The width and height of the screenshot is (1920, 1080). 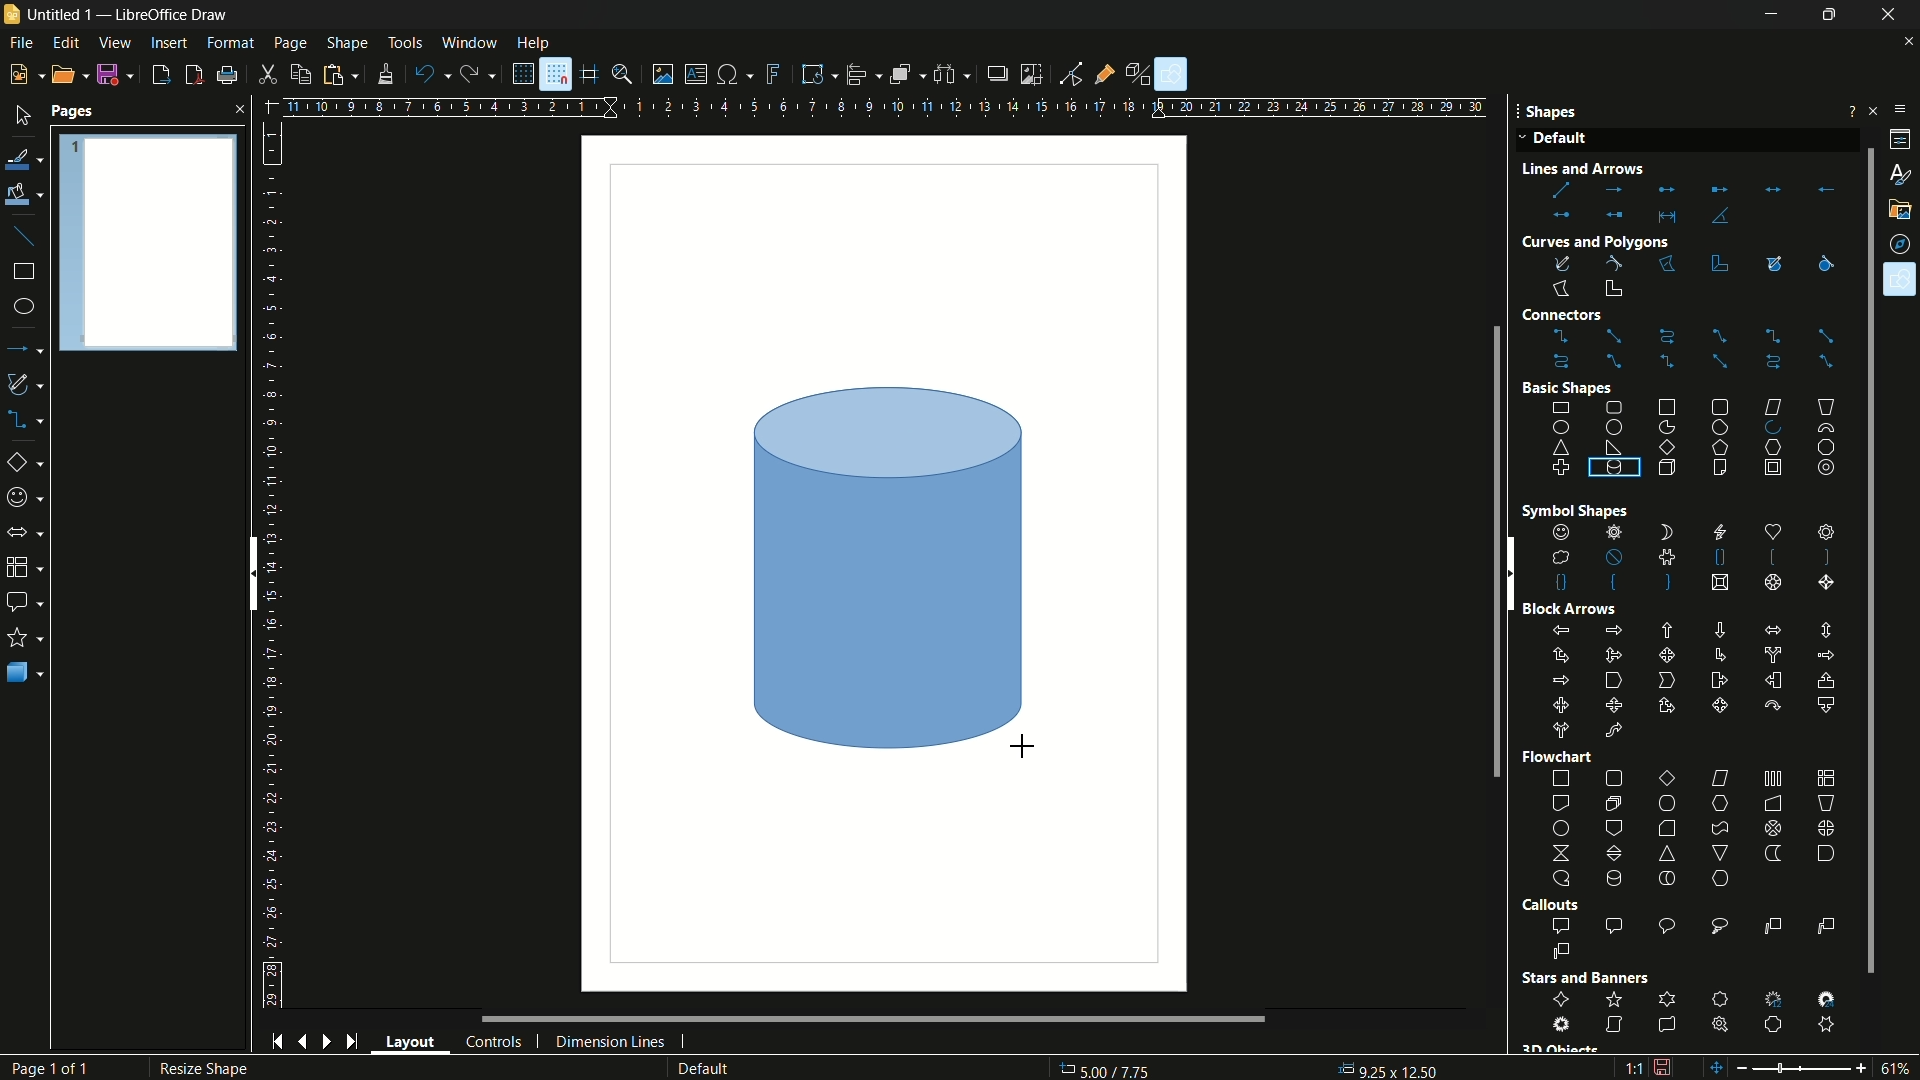 What do you see at coordinates (532, 43) in the screenshot?
I see `help menu` at bounding box center [532, 43].